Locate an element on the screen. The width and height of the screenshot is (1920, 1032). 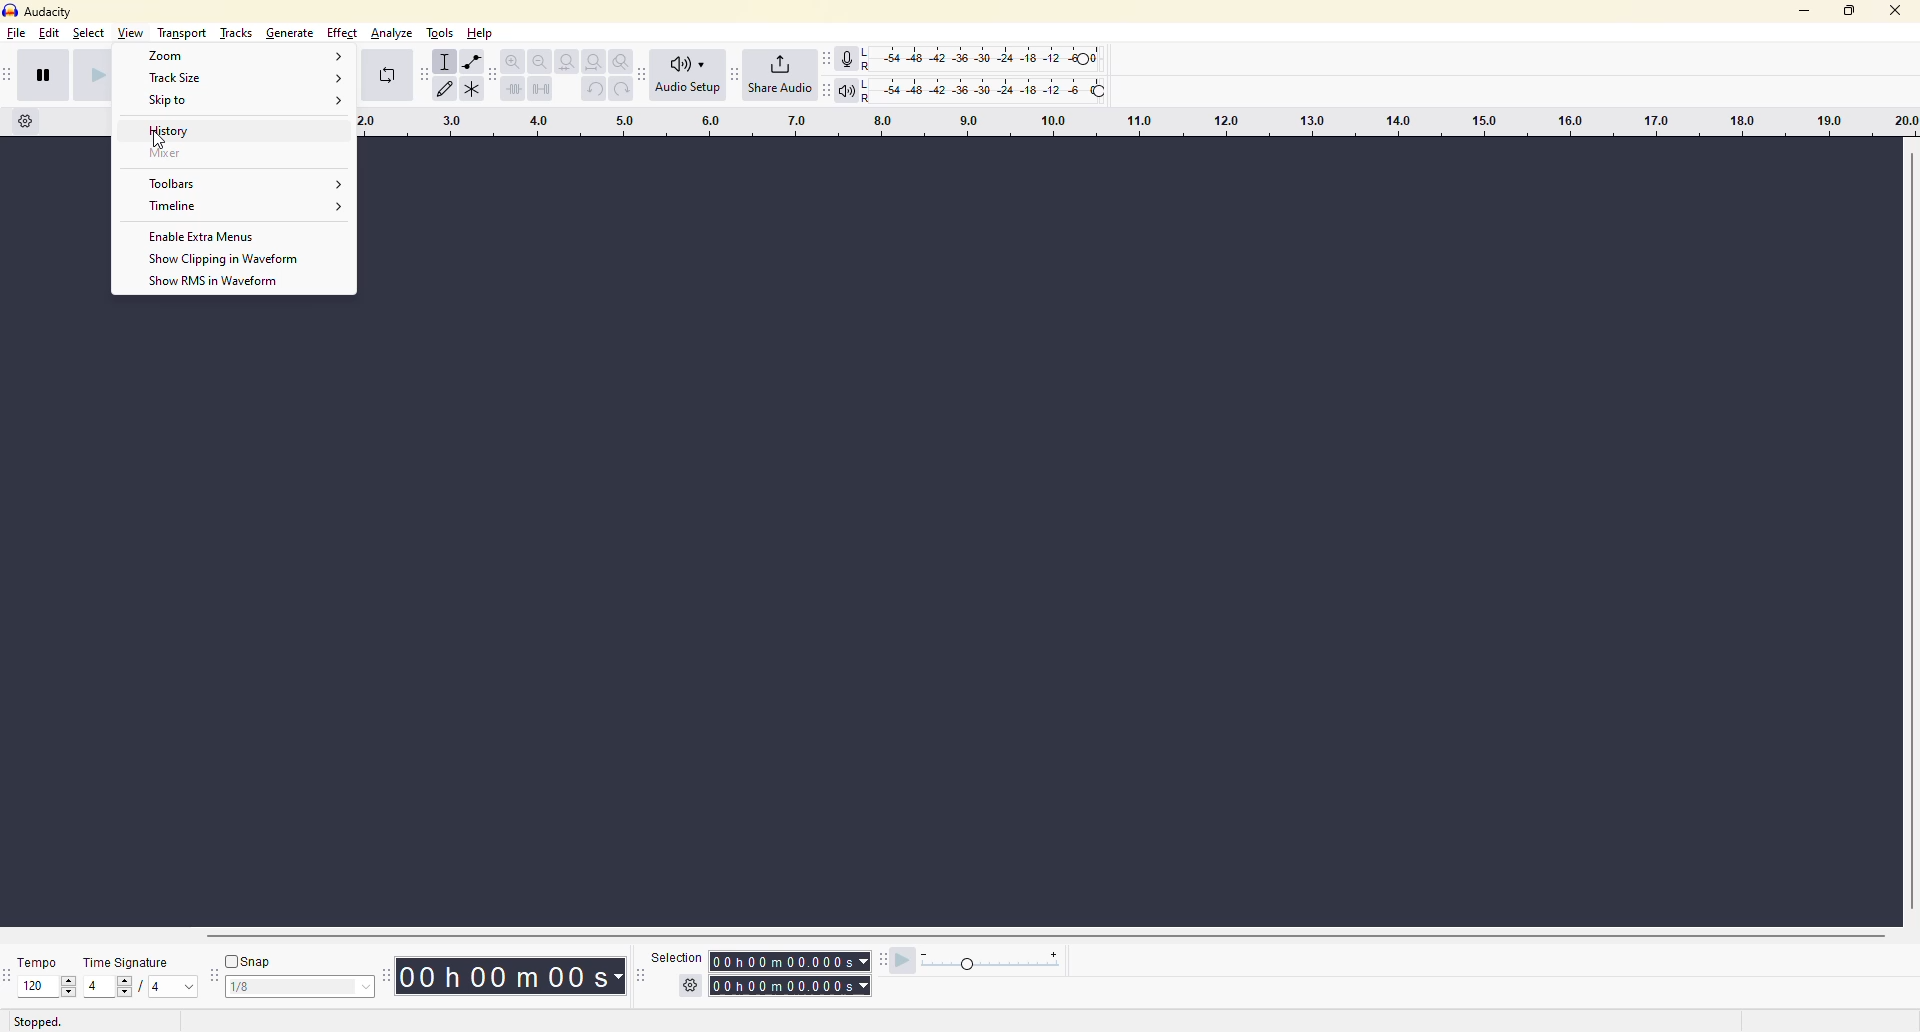
time signature is located at coordinates (135, 960).